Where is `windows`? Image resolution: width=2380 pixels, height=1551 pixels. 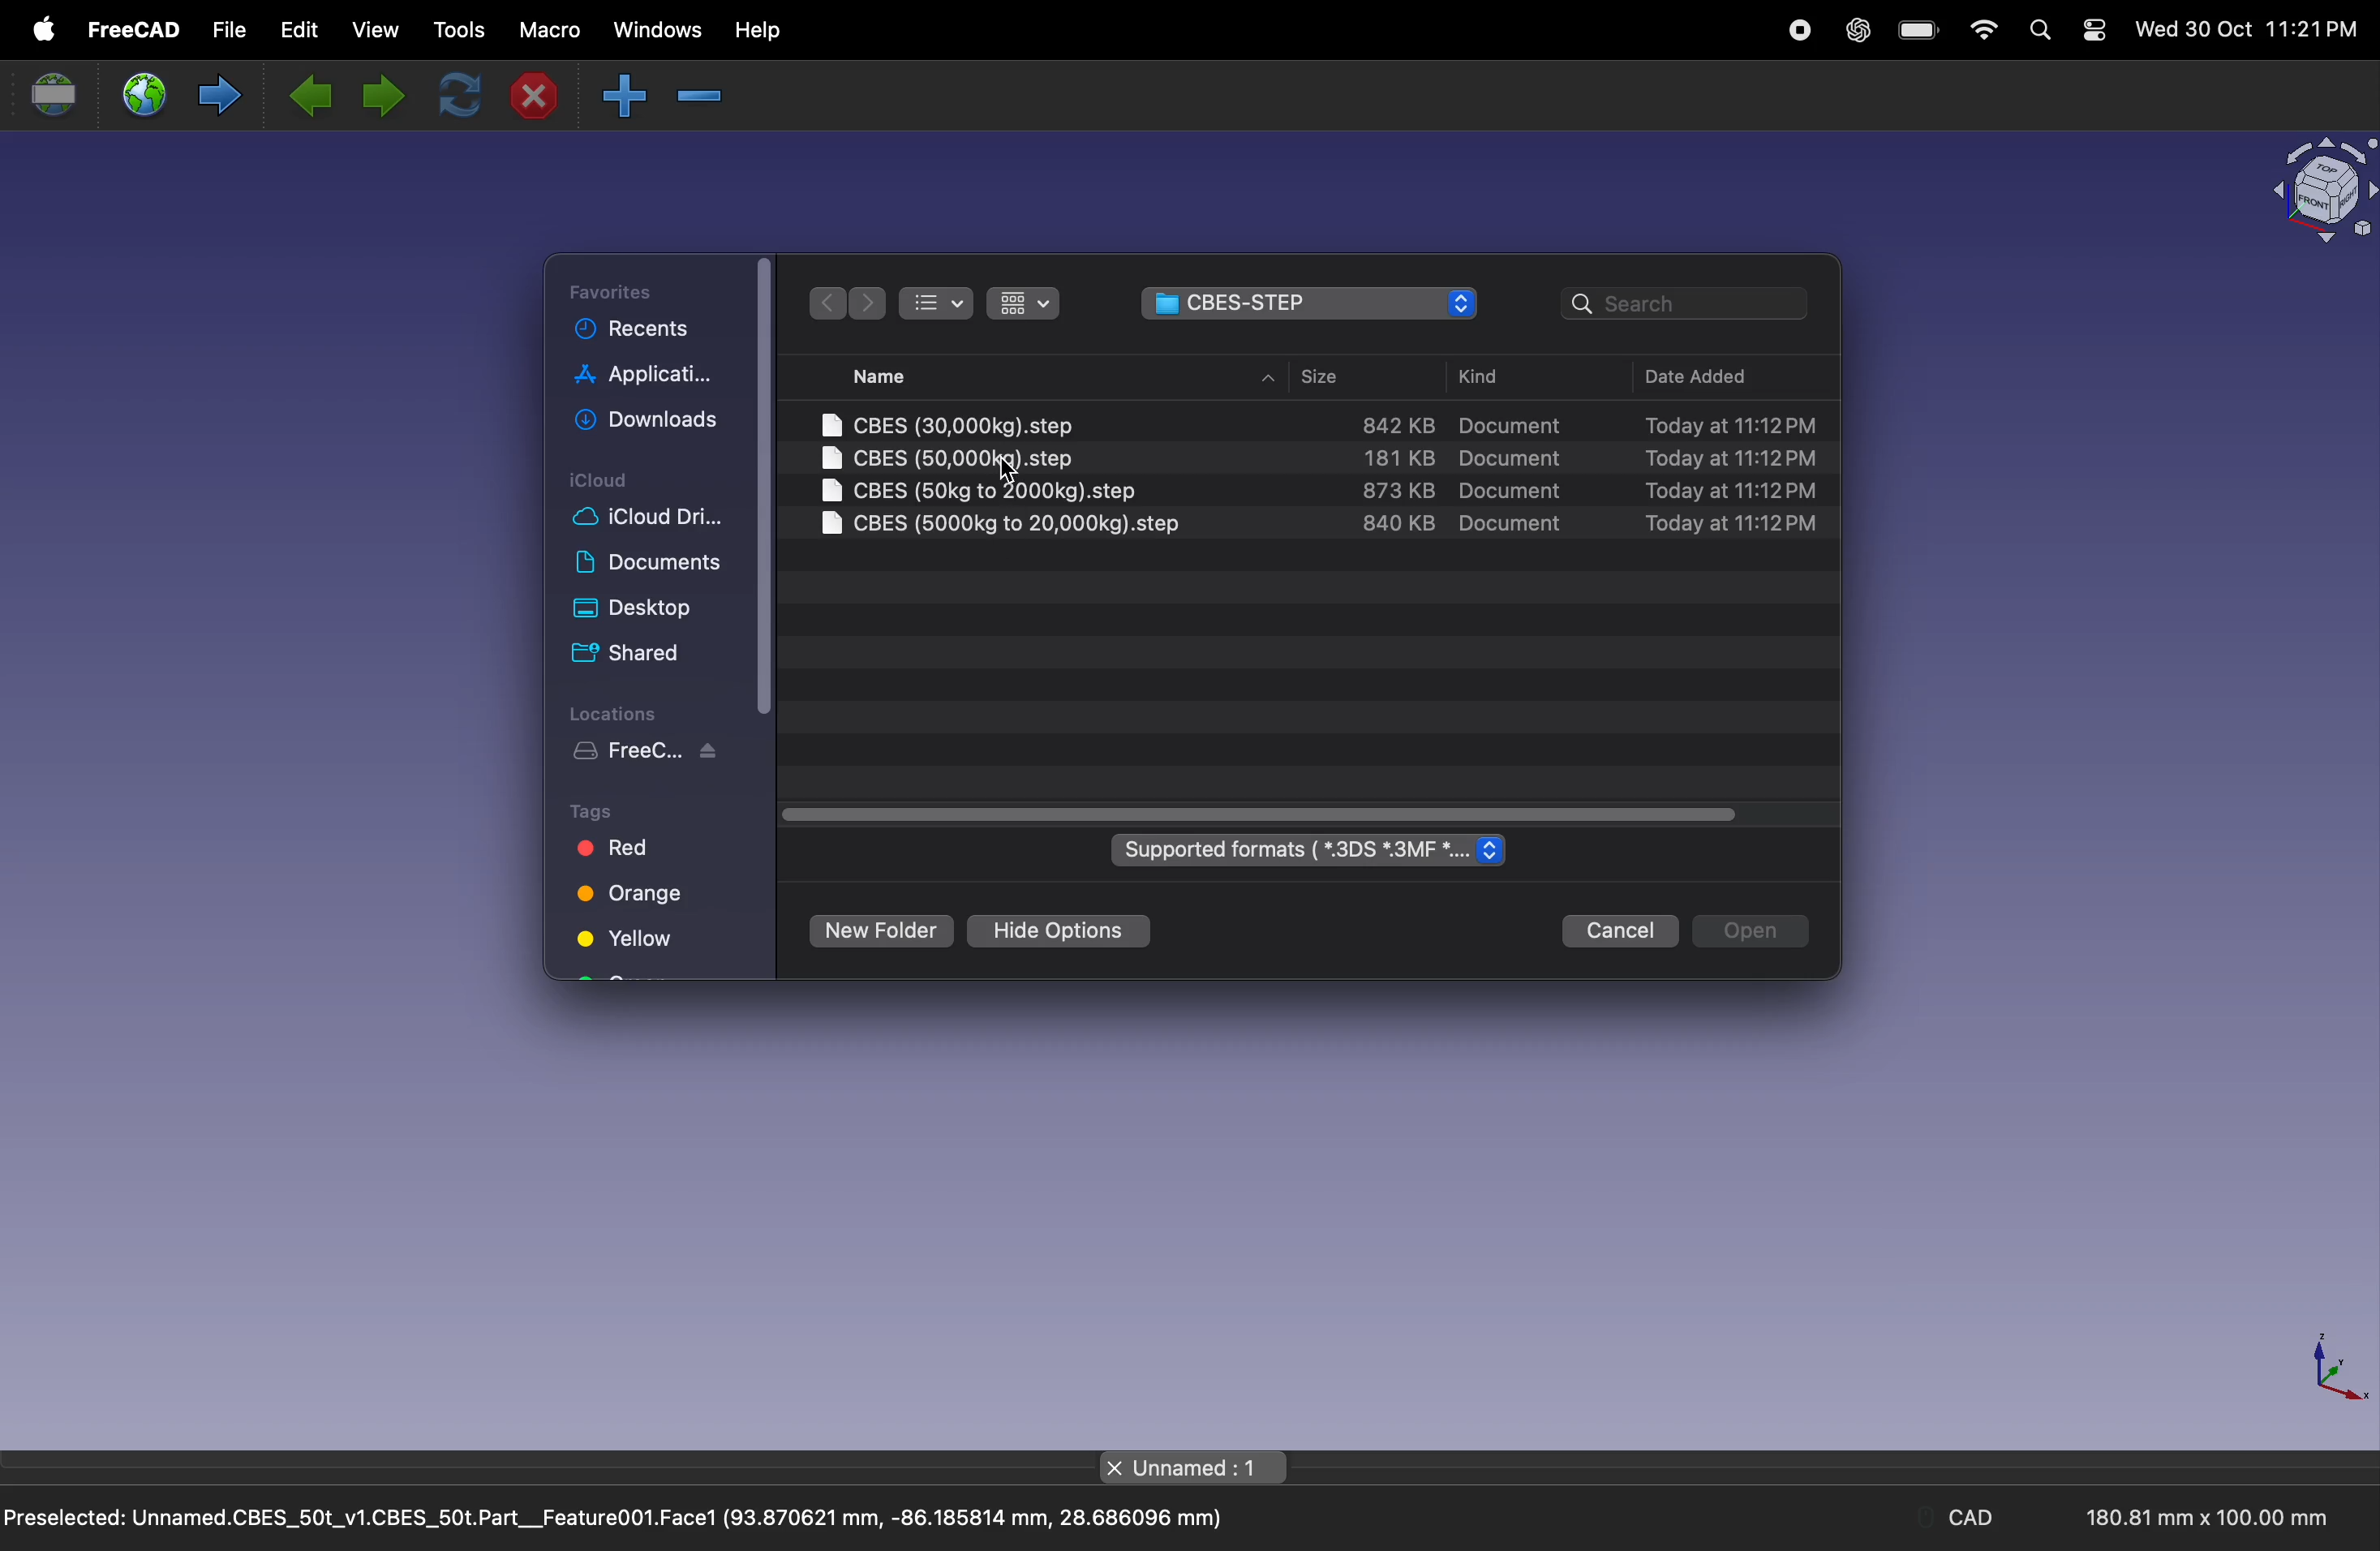
windows is located at coordinates (654, 32).